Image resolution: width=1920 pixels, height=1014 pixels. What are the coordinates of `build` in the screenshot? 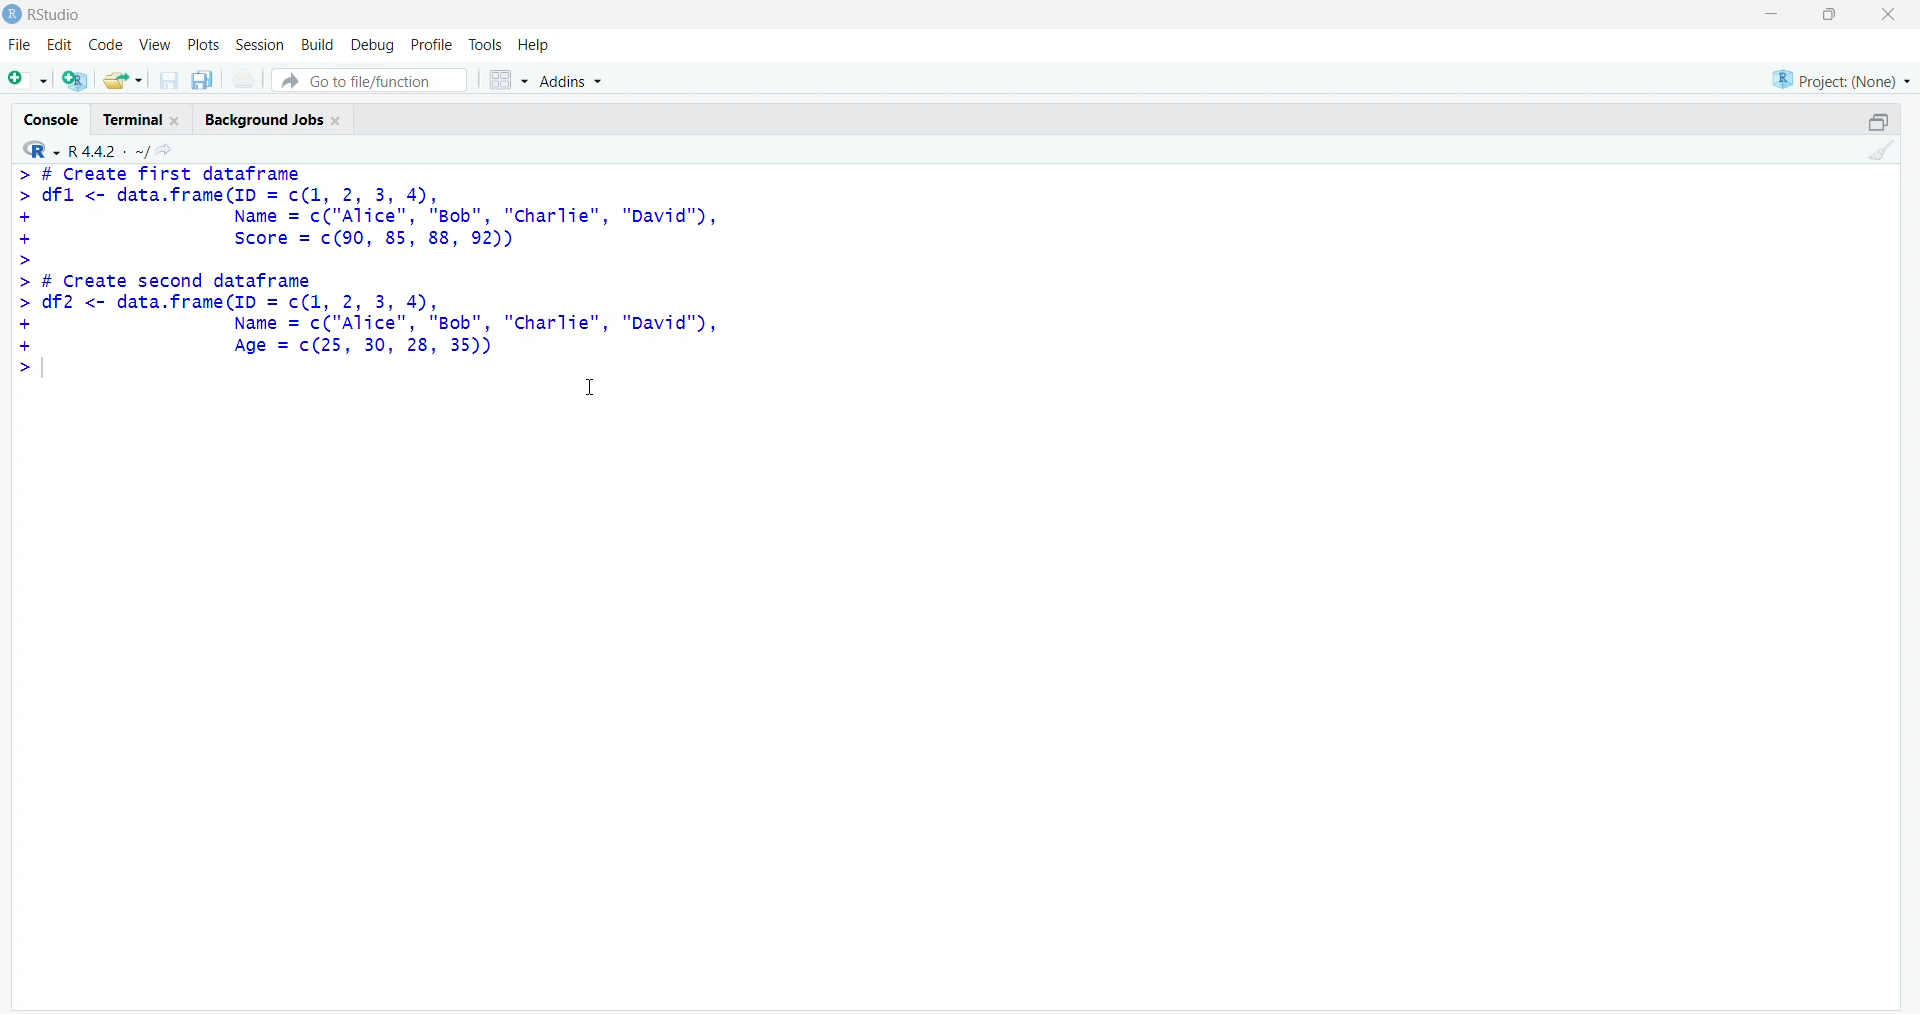 It's located at (320, 46).